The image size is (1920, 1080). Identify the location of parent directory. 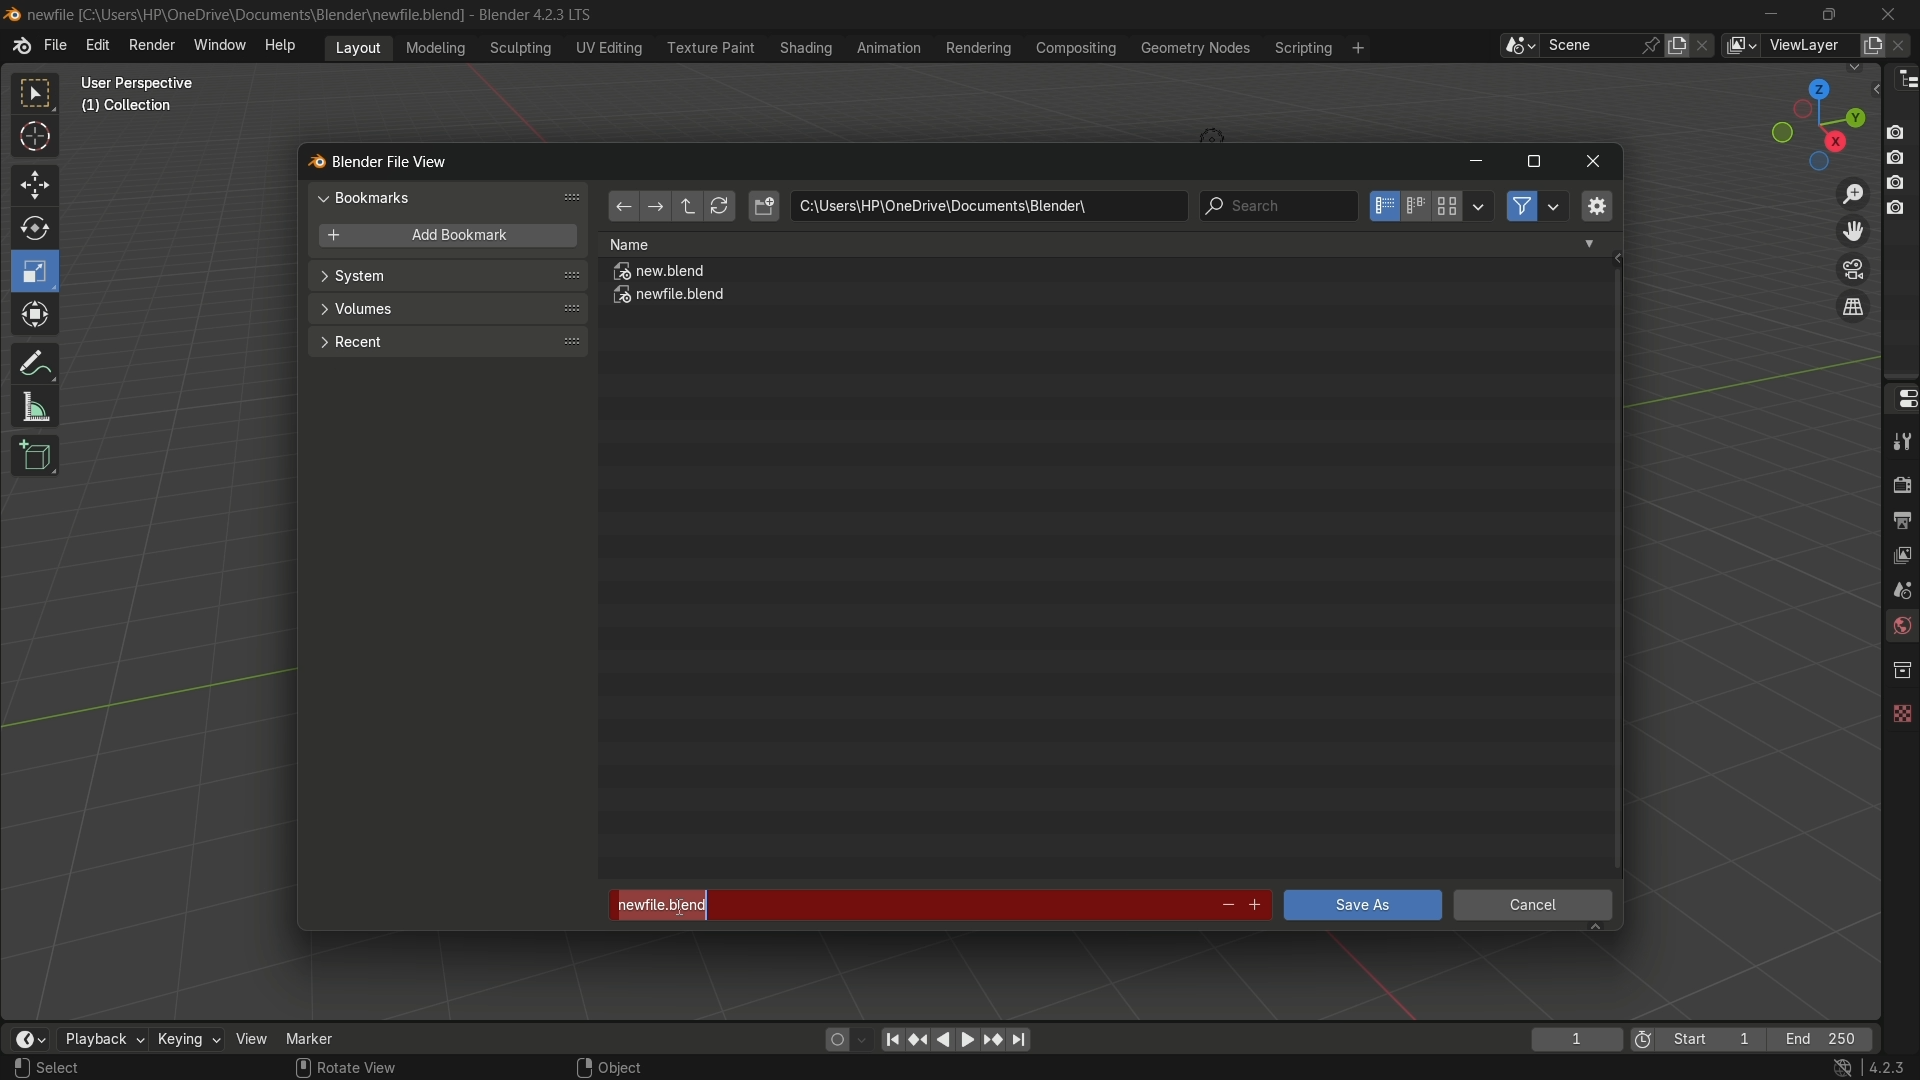
(690, 206).